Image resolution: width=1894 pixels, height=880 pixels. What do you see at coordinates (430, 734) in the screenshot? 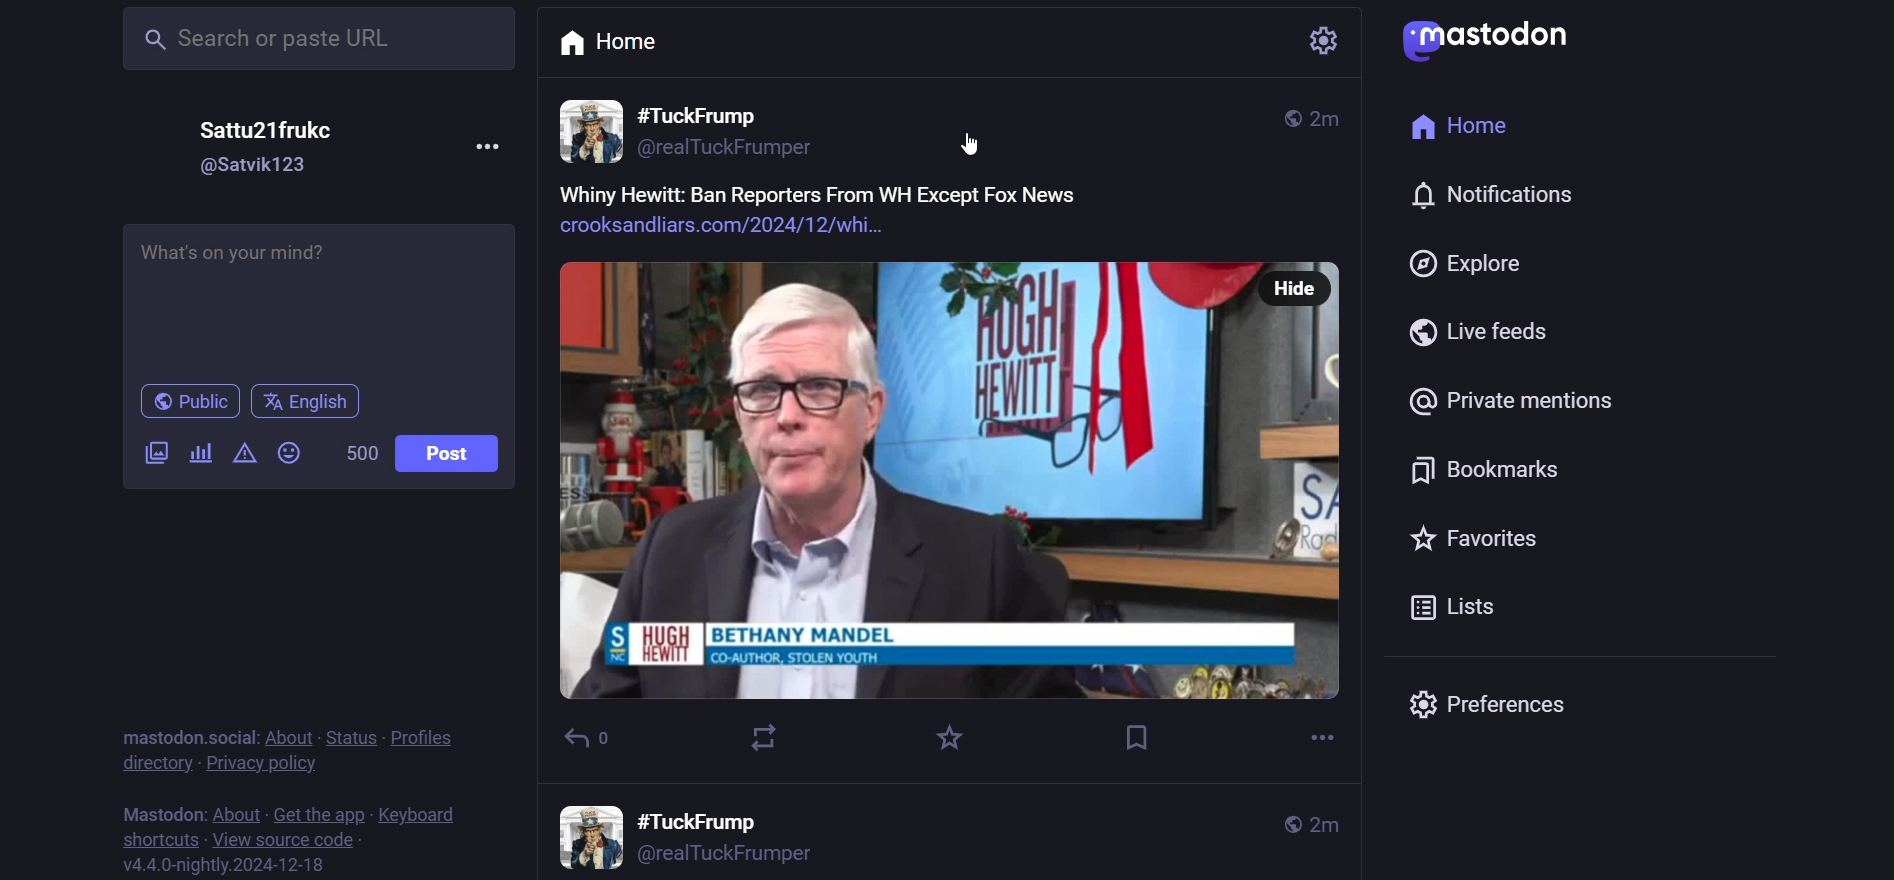
I see `profile` at bounding box center [430, 734].